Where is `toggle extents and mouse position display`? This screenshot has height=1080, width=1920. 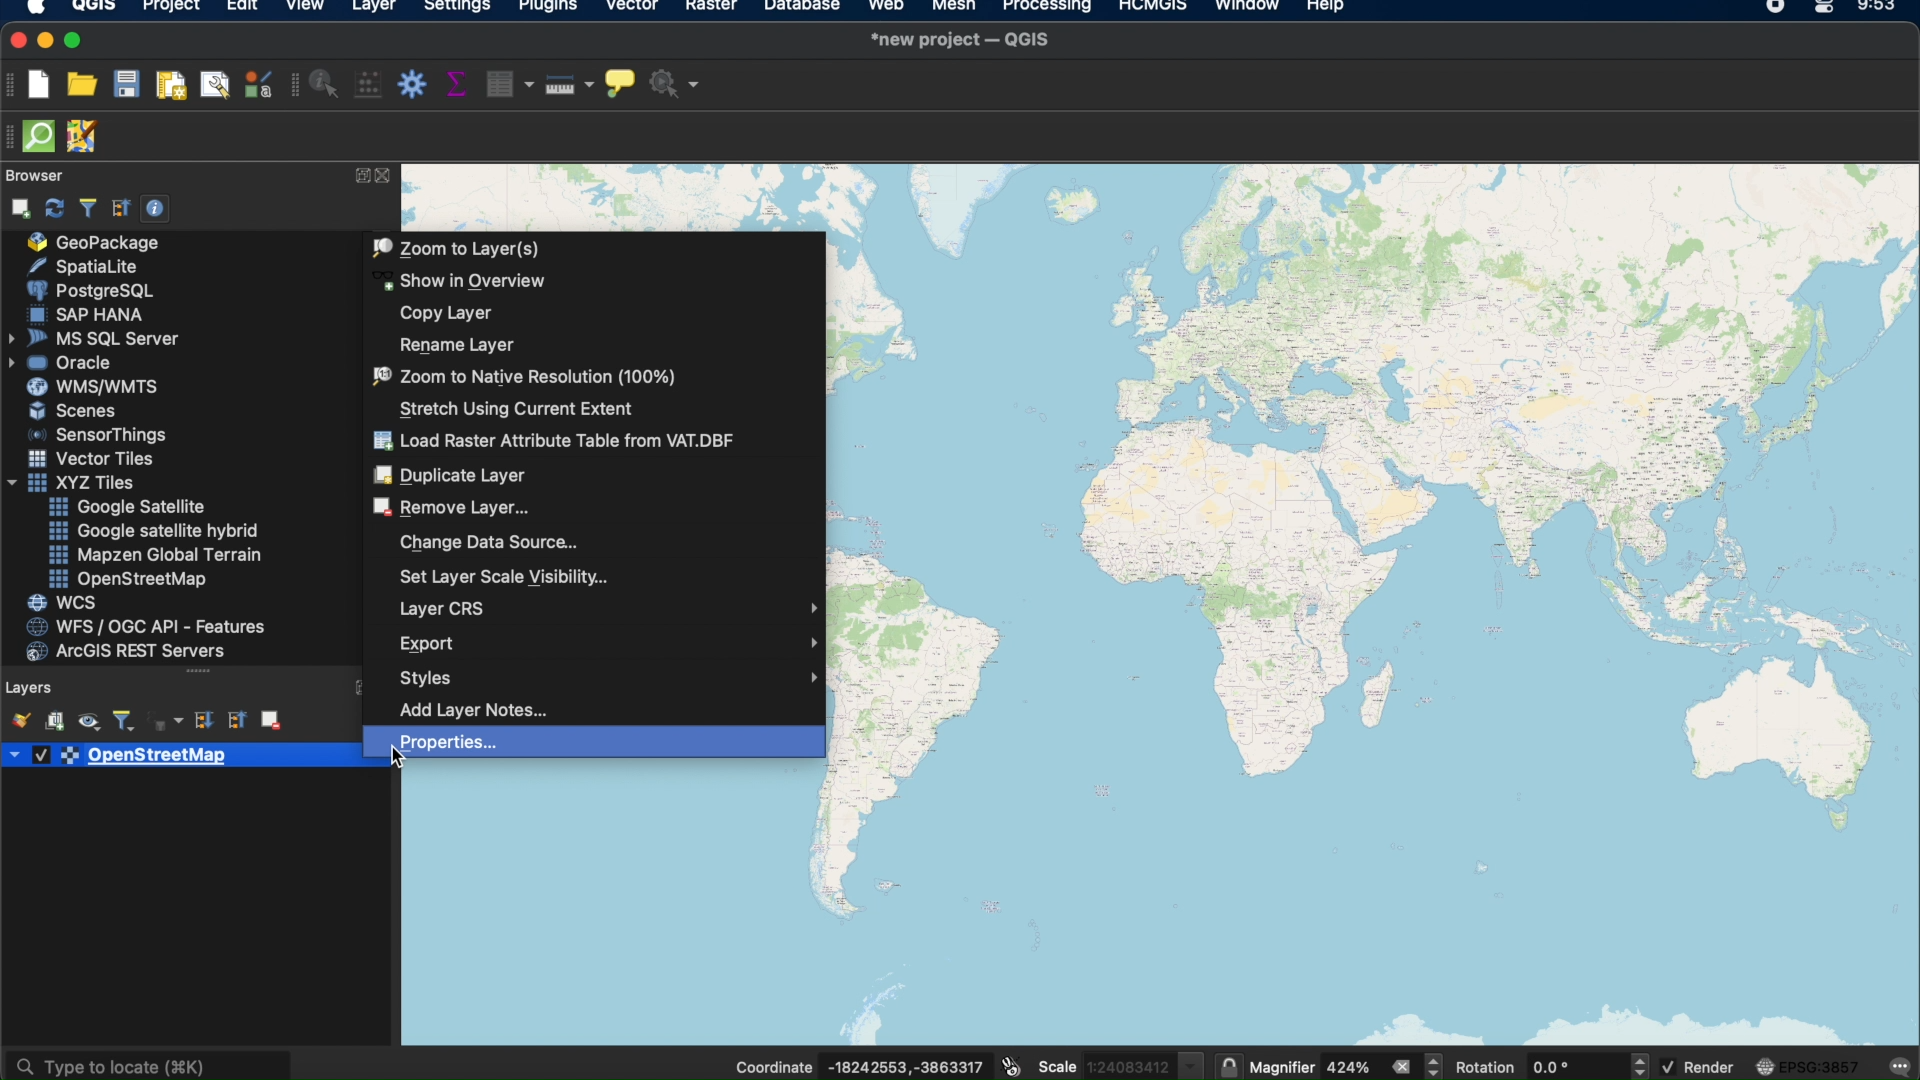
toggle extents and mouse position display is located at coordinates (1014, 1061).